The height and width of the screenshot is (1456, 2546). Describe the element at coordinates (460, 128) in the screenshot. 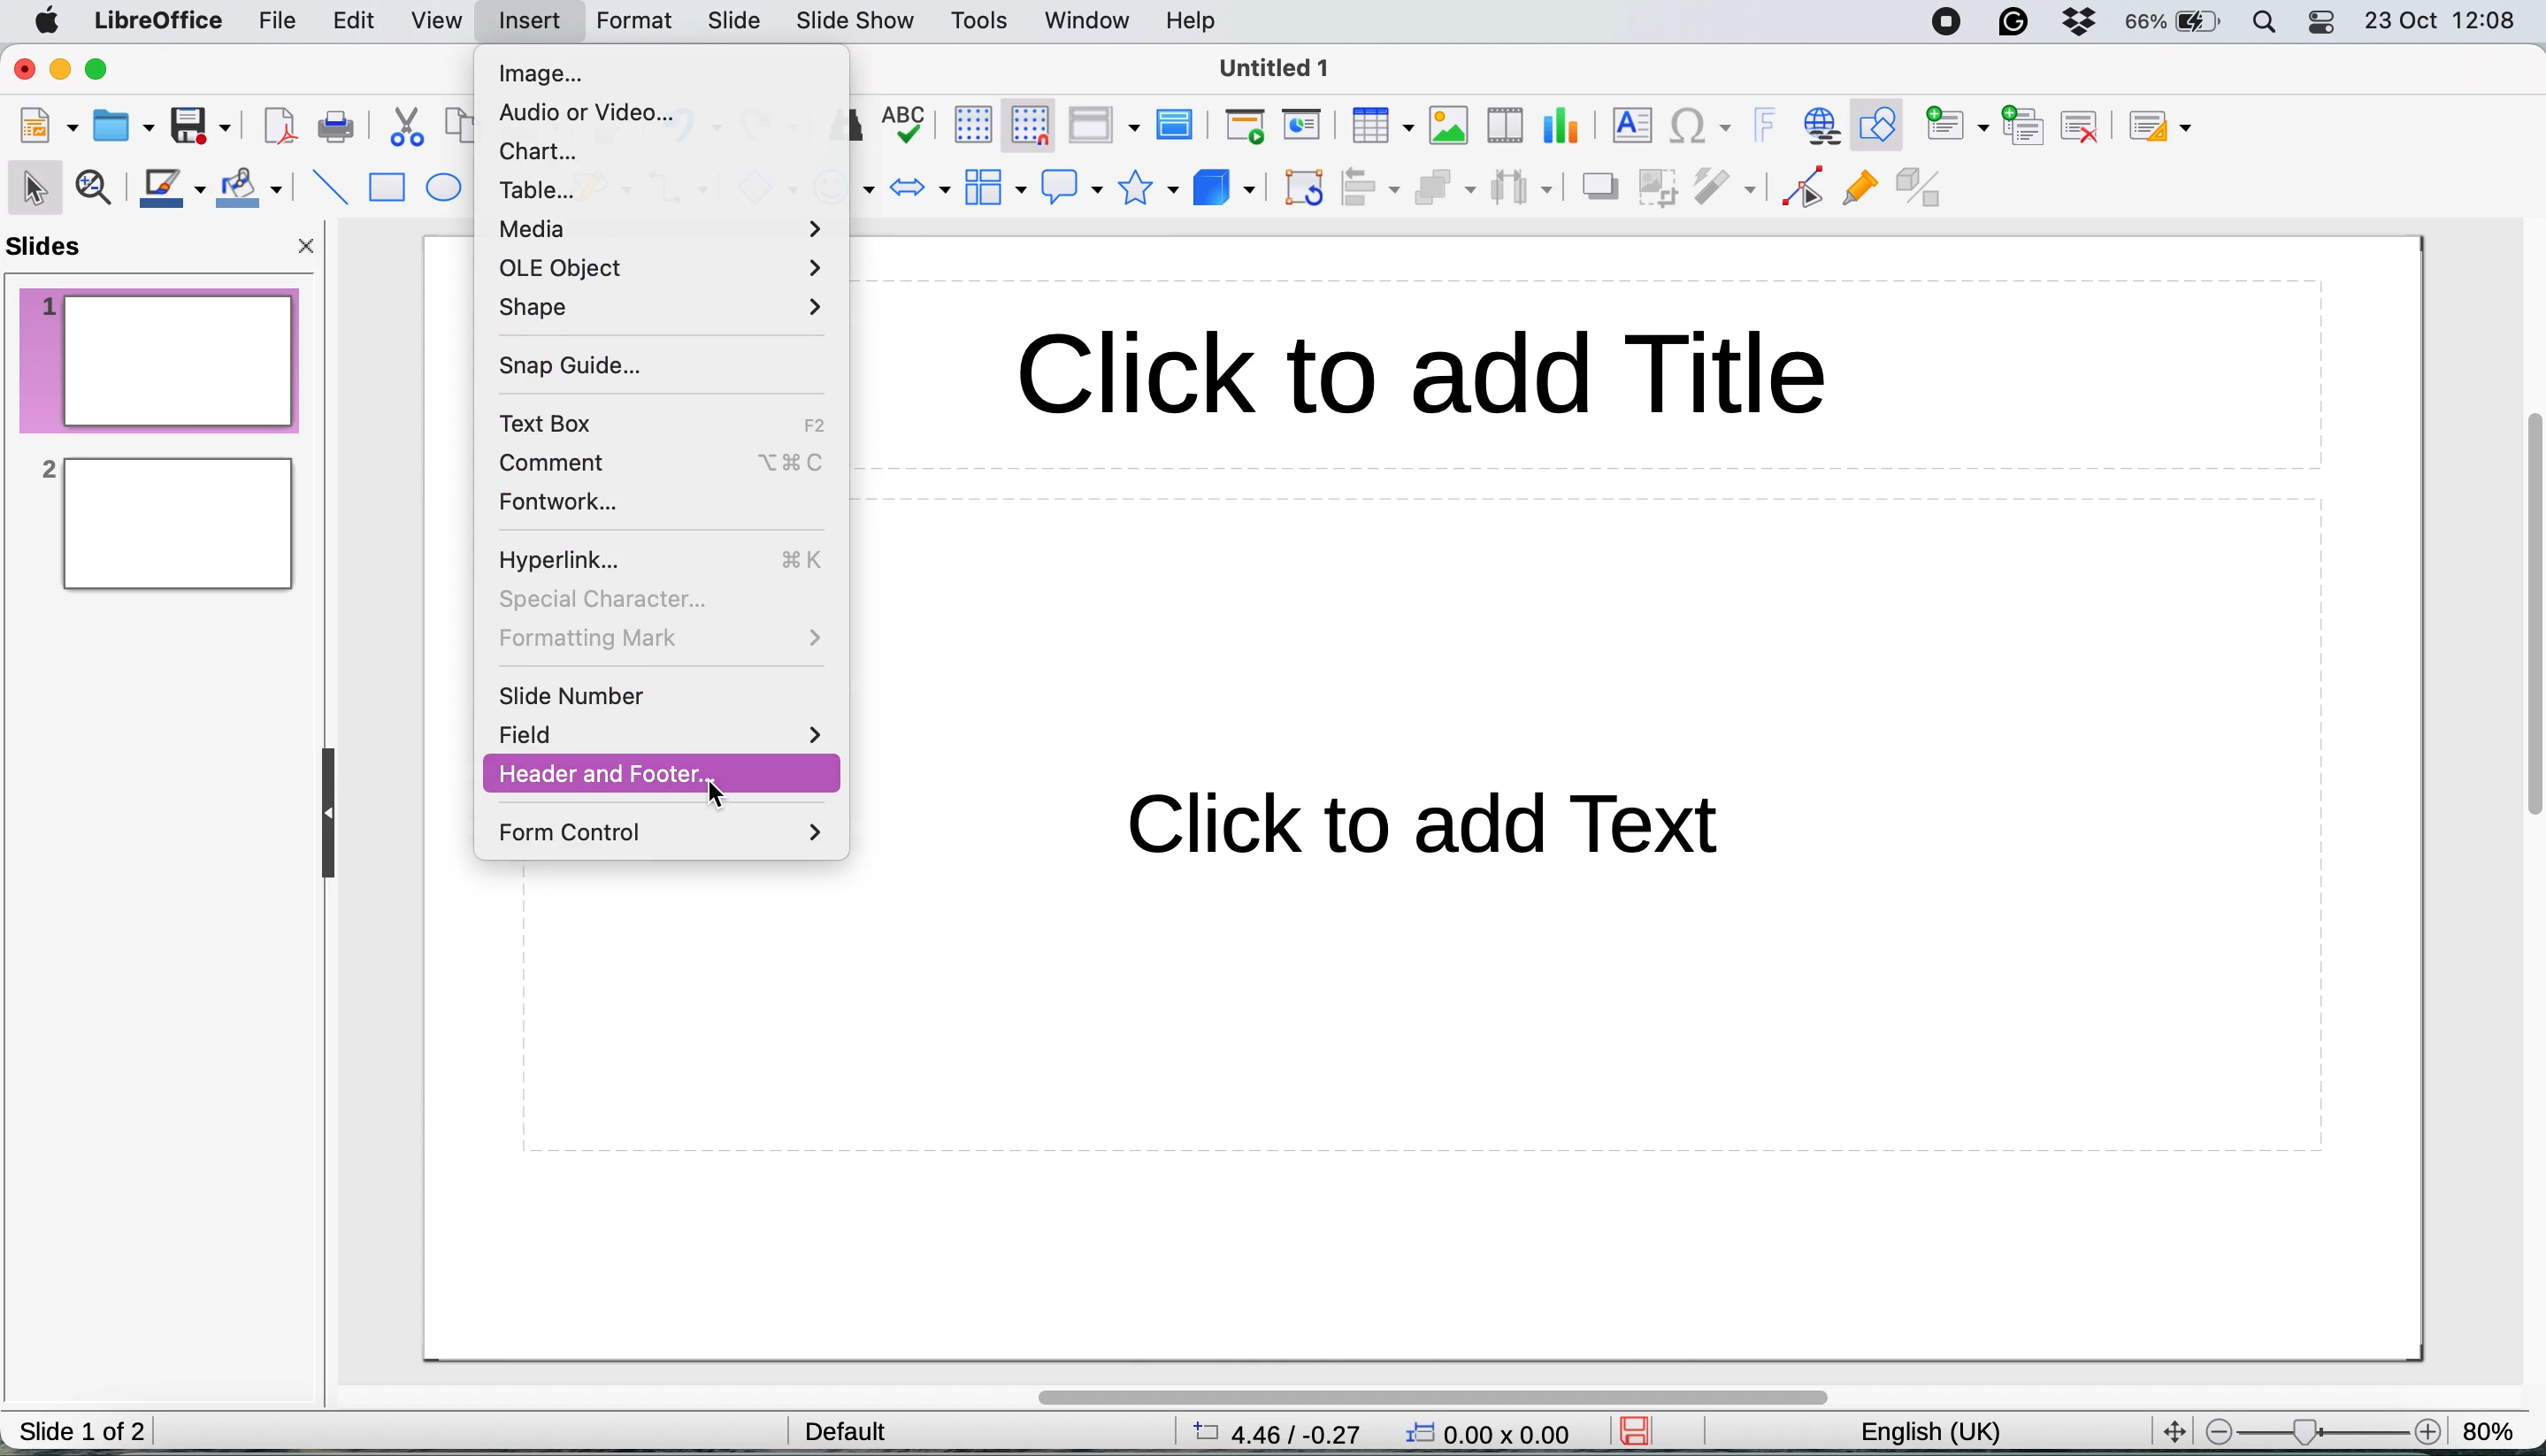

I see `copy` at that location.